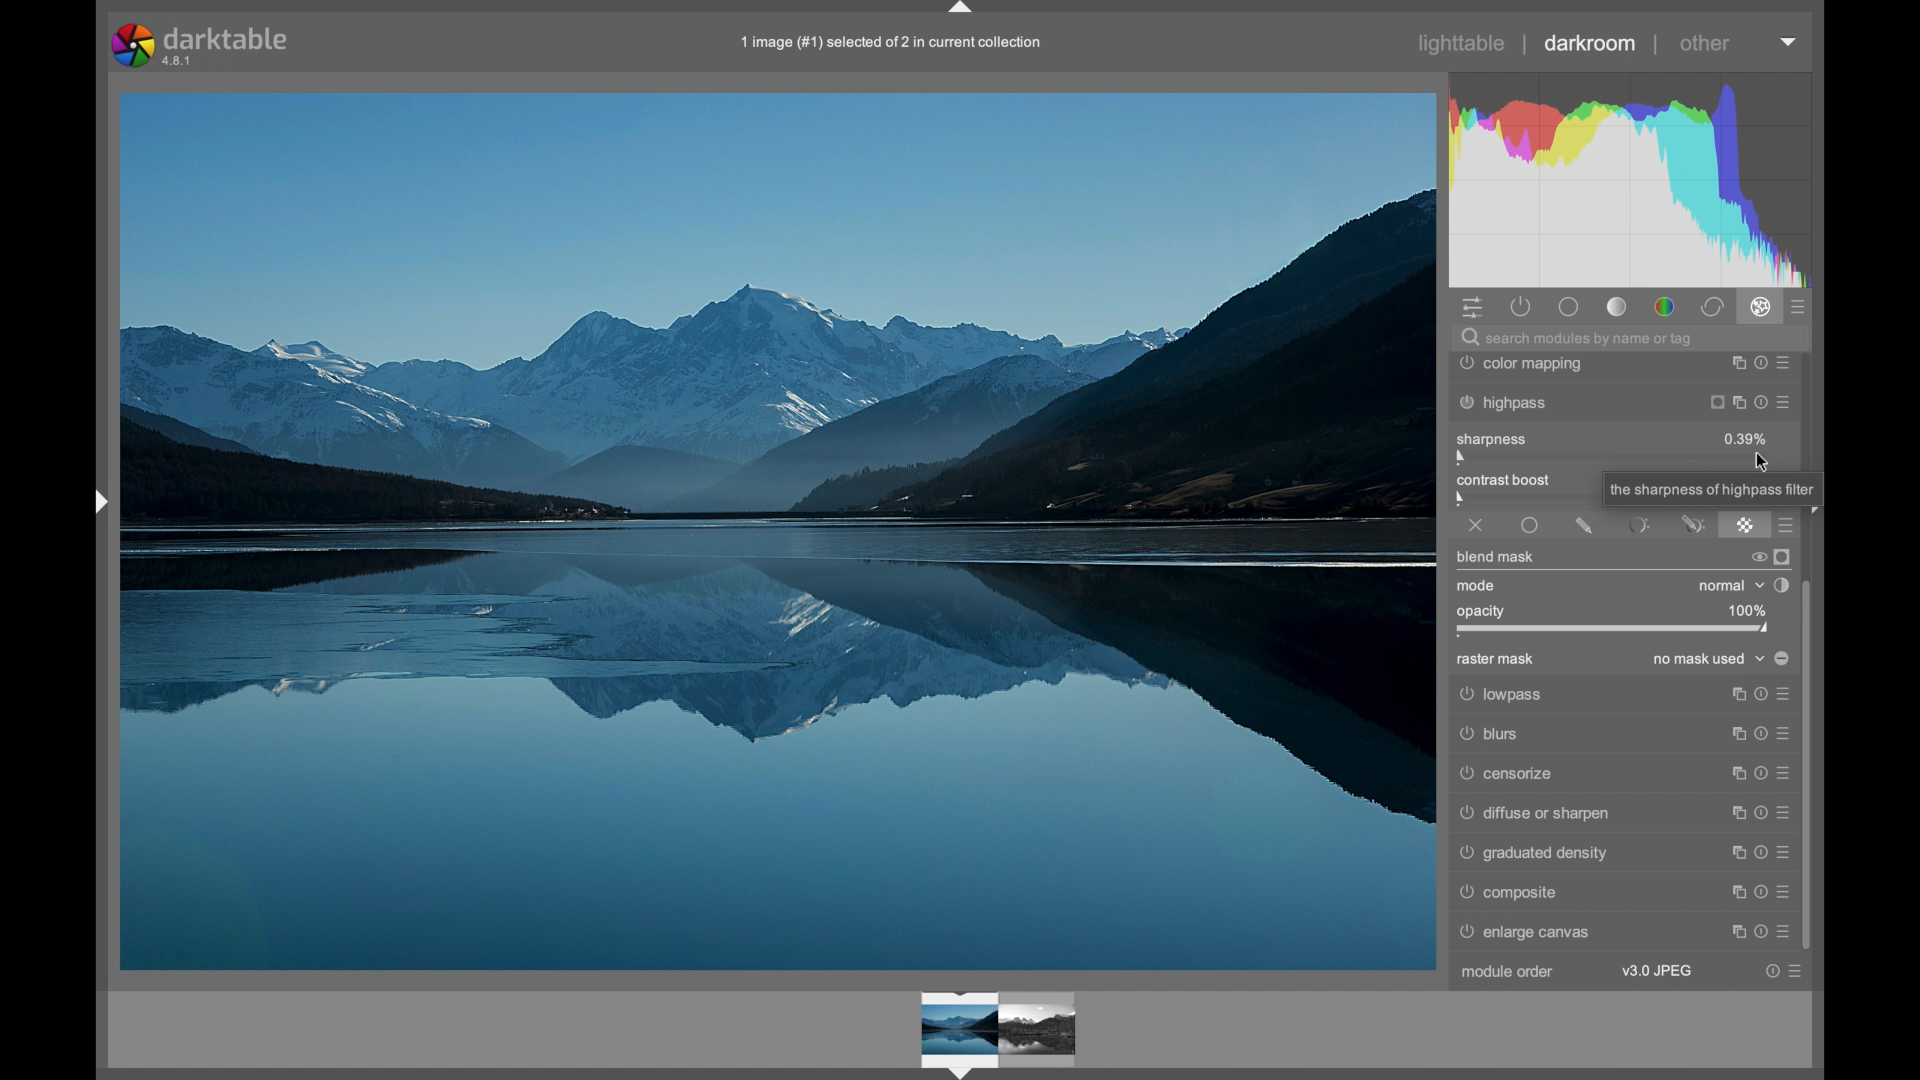 The image size is (1920, 1080). I want to click on censorize, so click(1621, 774).